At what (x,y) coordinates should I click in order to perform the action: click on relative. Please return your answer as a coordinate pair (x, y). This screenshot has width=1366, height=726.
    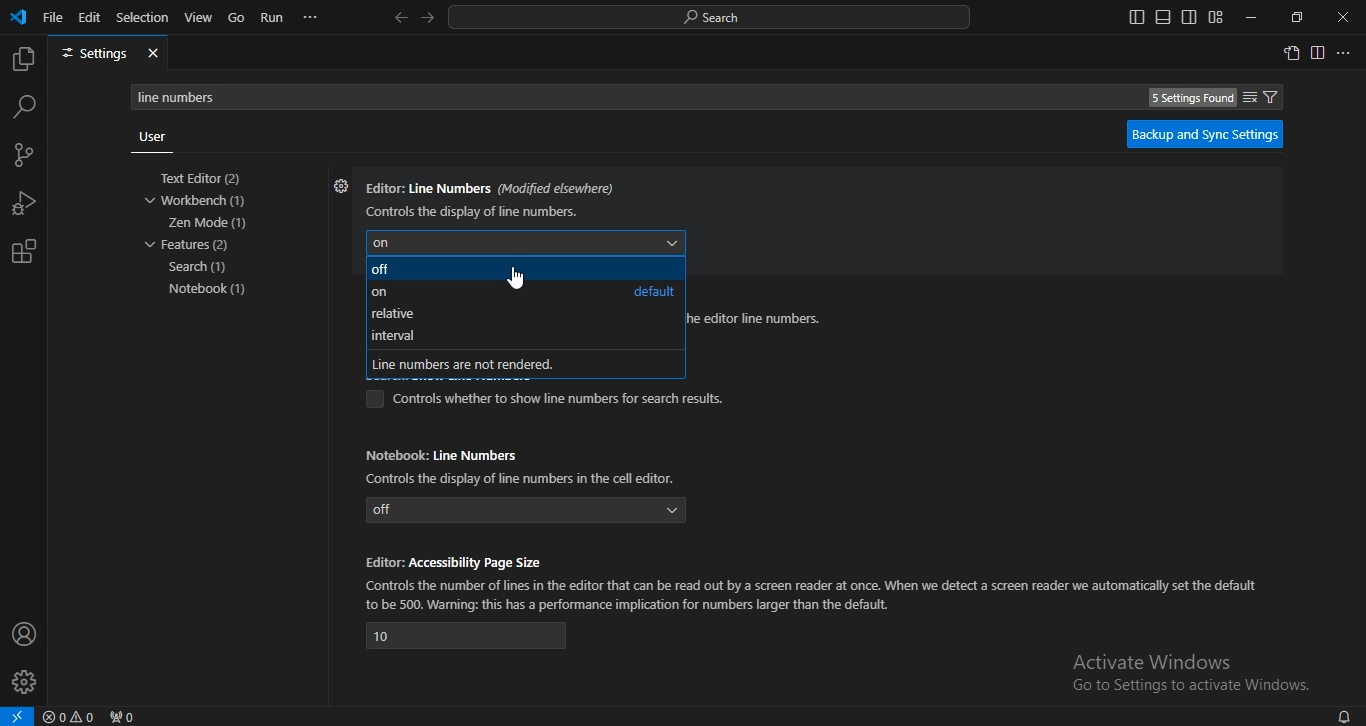
    Looking at the image, I should click on (399, 314).